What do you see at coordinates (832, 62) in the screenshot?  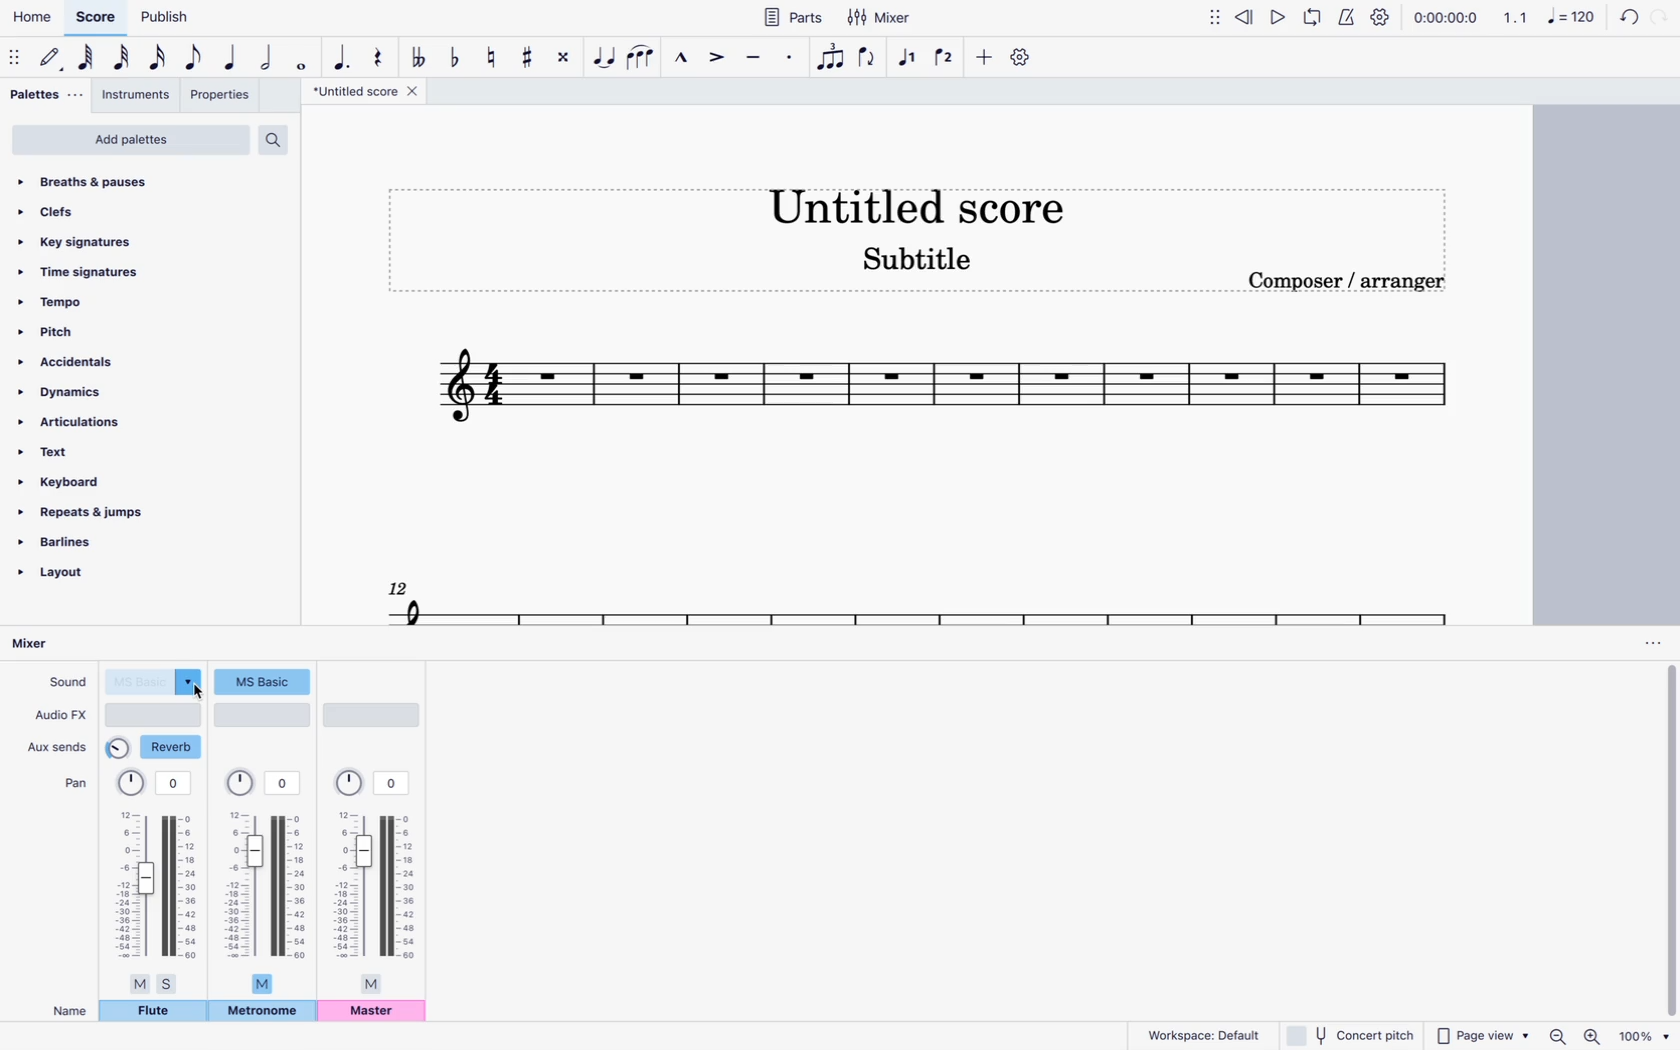 I see `tuplet` at bounding box center [832, 62].